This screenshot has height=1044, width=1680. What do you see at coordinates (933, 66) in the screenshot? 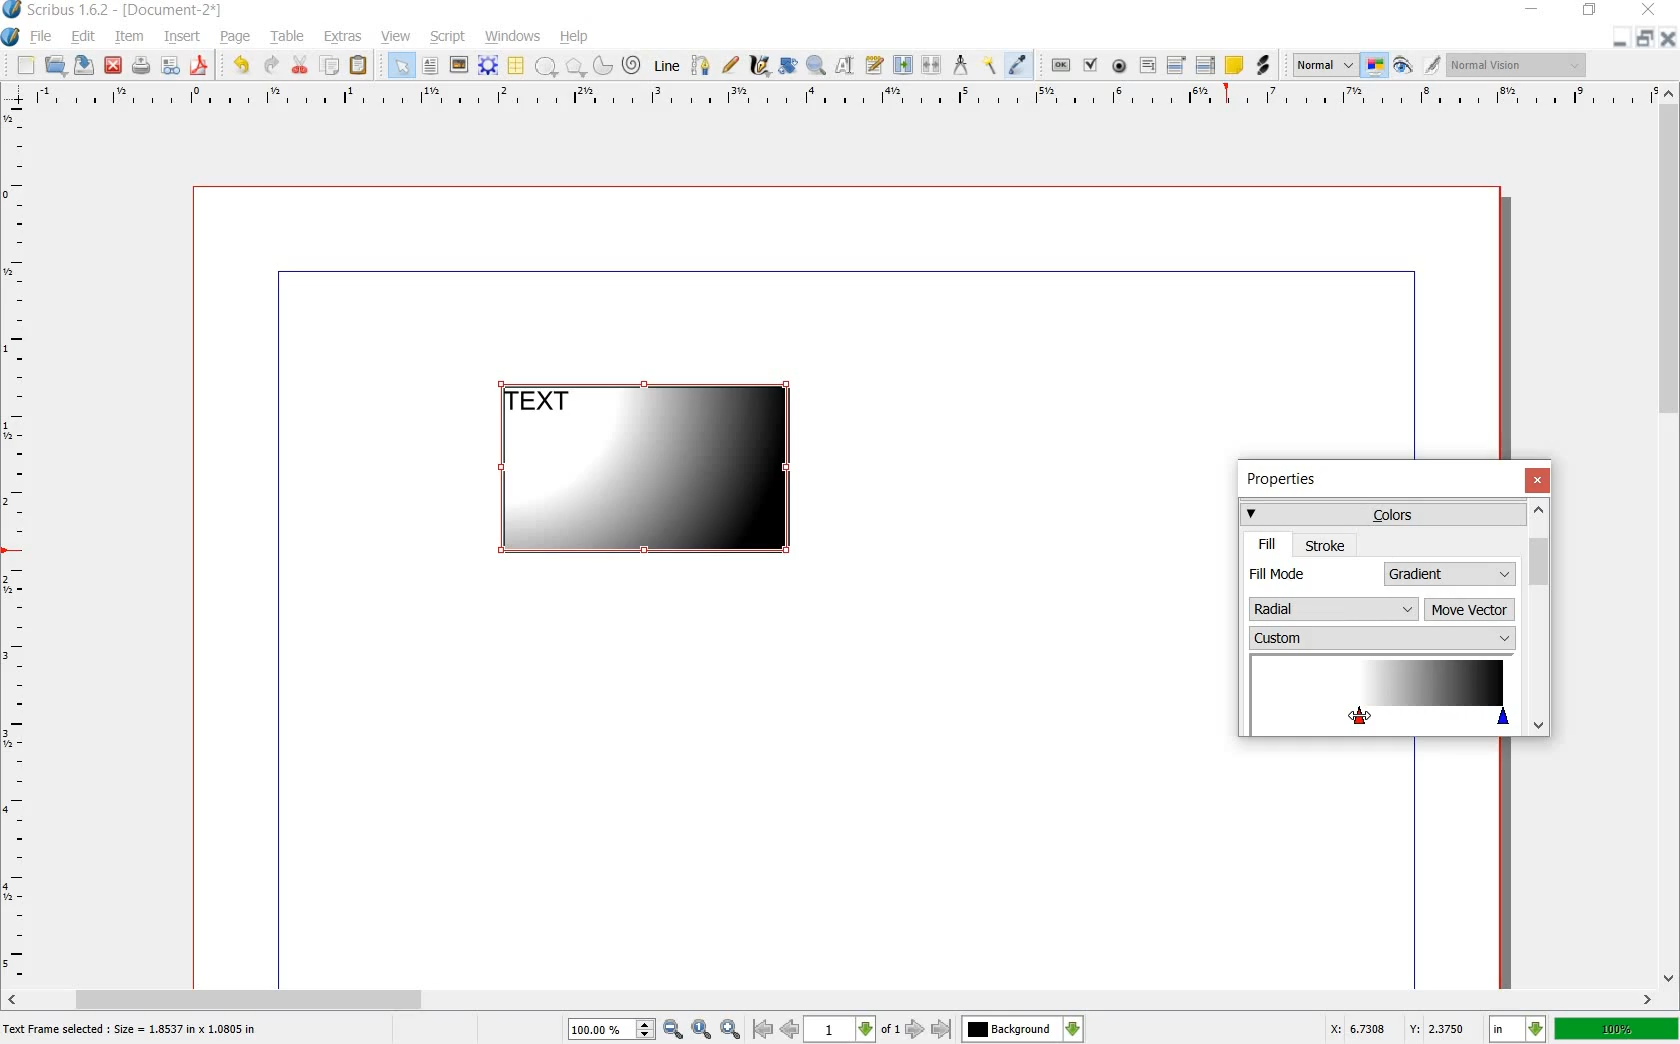
I see `unlink text frame` at bounding box center [933, 66].